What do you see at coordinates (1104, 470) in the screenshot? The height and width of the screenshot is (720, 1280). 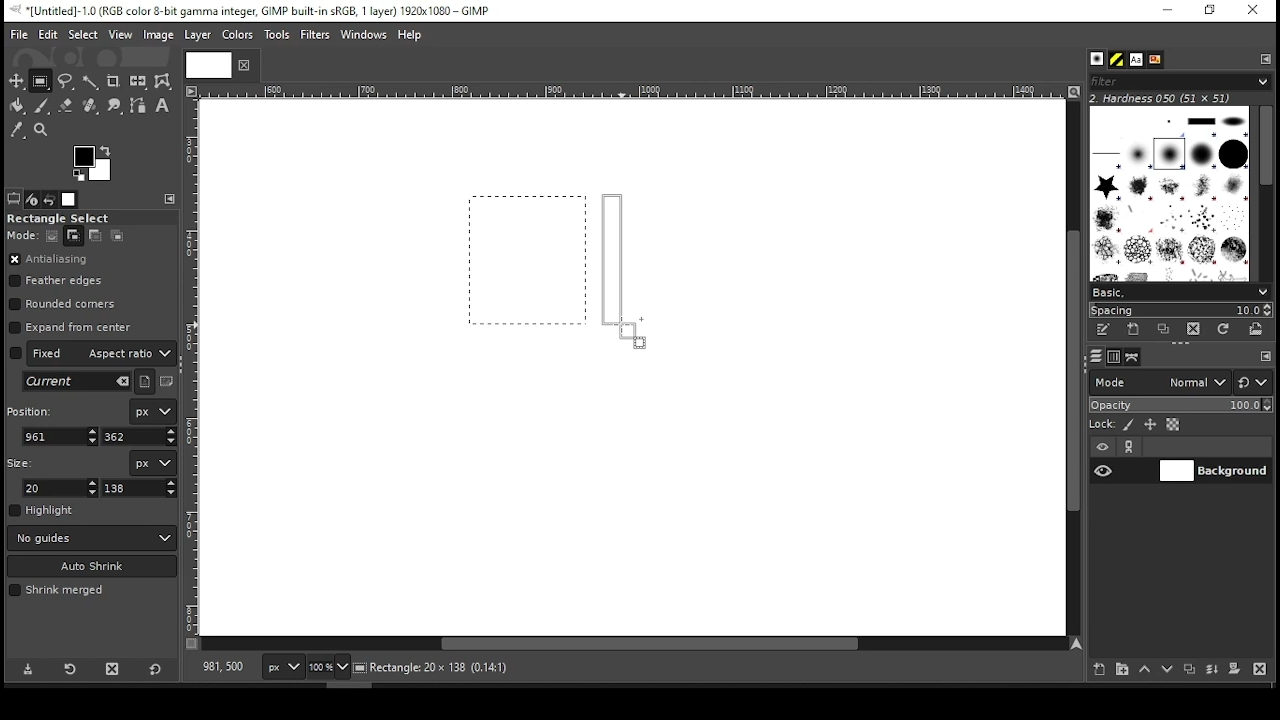 I see `layer visibility on/off` at bounding box center [1104, 470].